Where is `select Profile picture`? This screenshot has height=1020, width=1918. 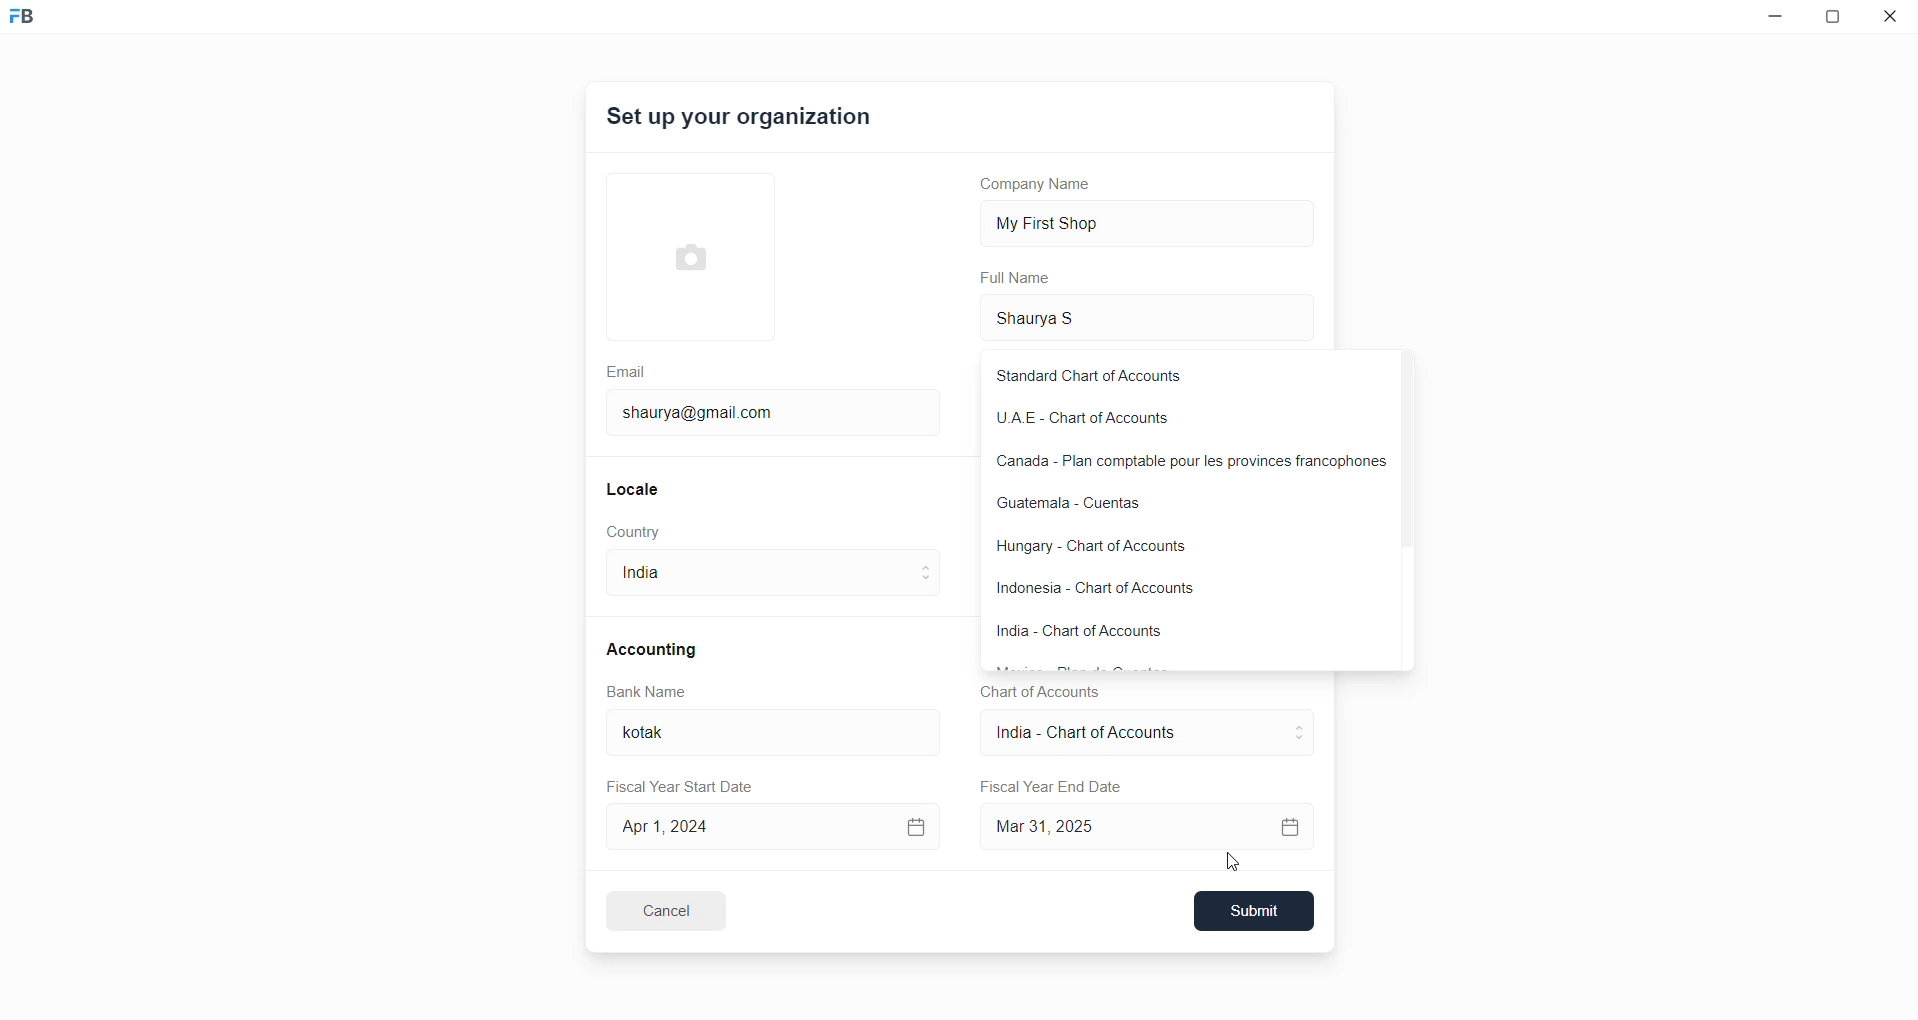 select Profile picture is located at coordinates (681, 254).